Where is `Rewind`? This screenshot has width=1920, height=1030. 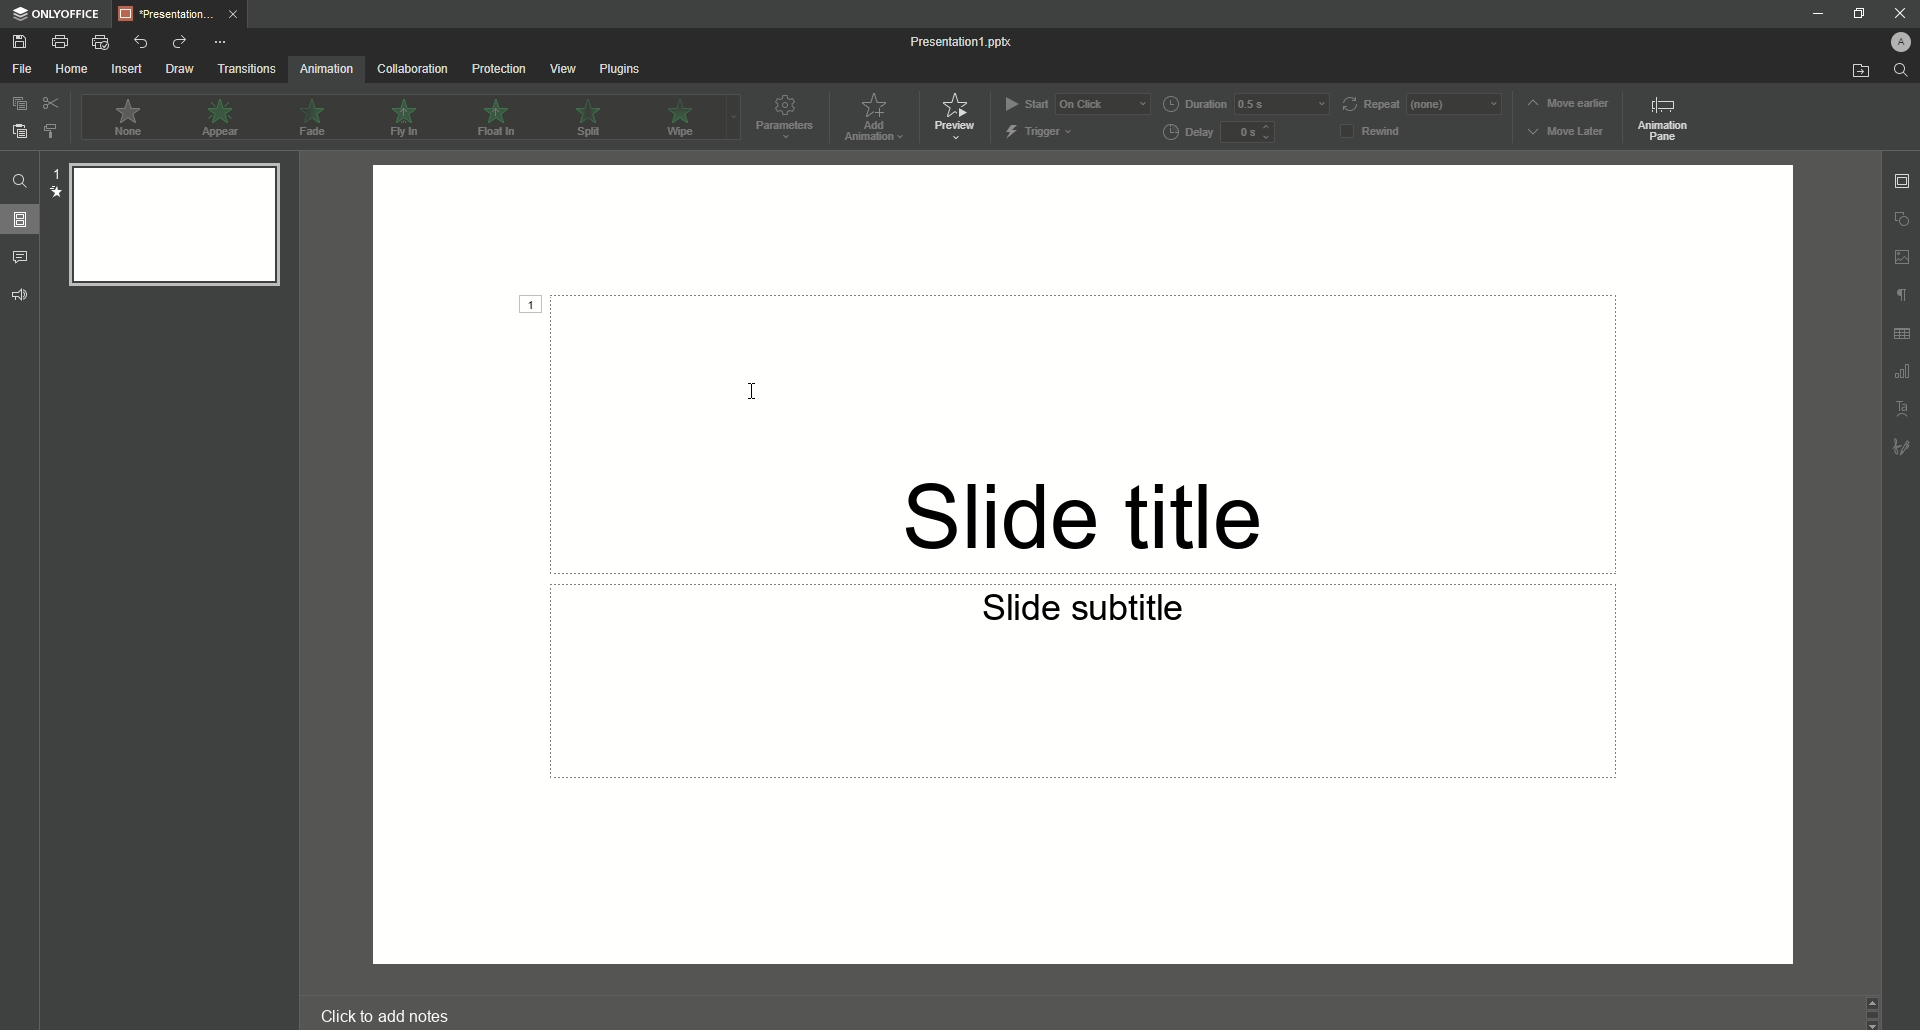 Rewind is located at coordinates (1378, 132).